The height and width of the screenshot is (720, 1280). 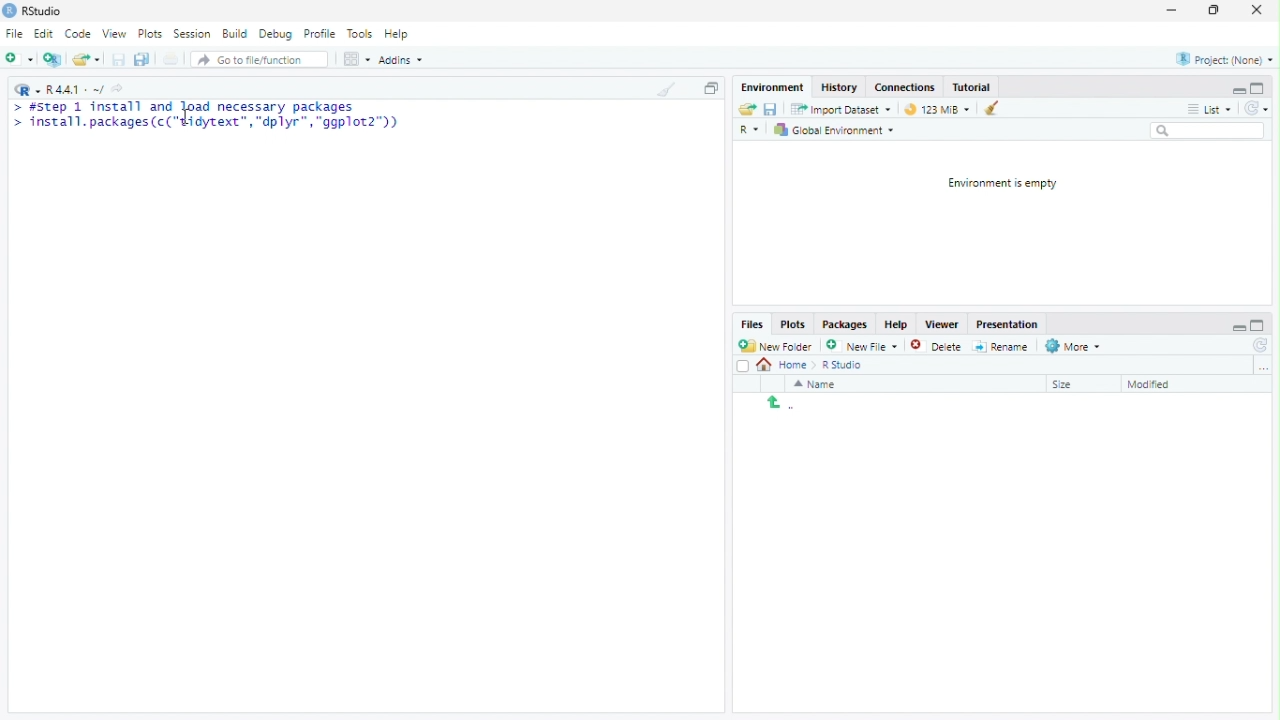 What do you see at coordinates (905, 86) in the screenshot?
I see `Connections` at bounding box center [905, 86].